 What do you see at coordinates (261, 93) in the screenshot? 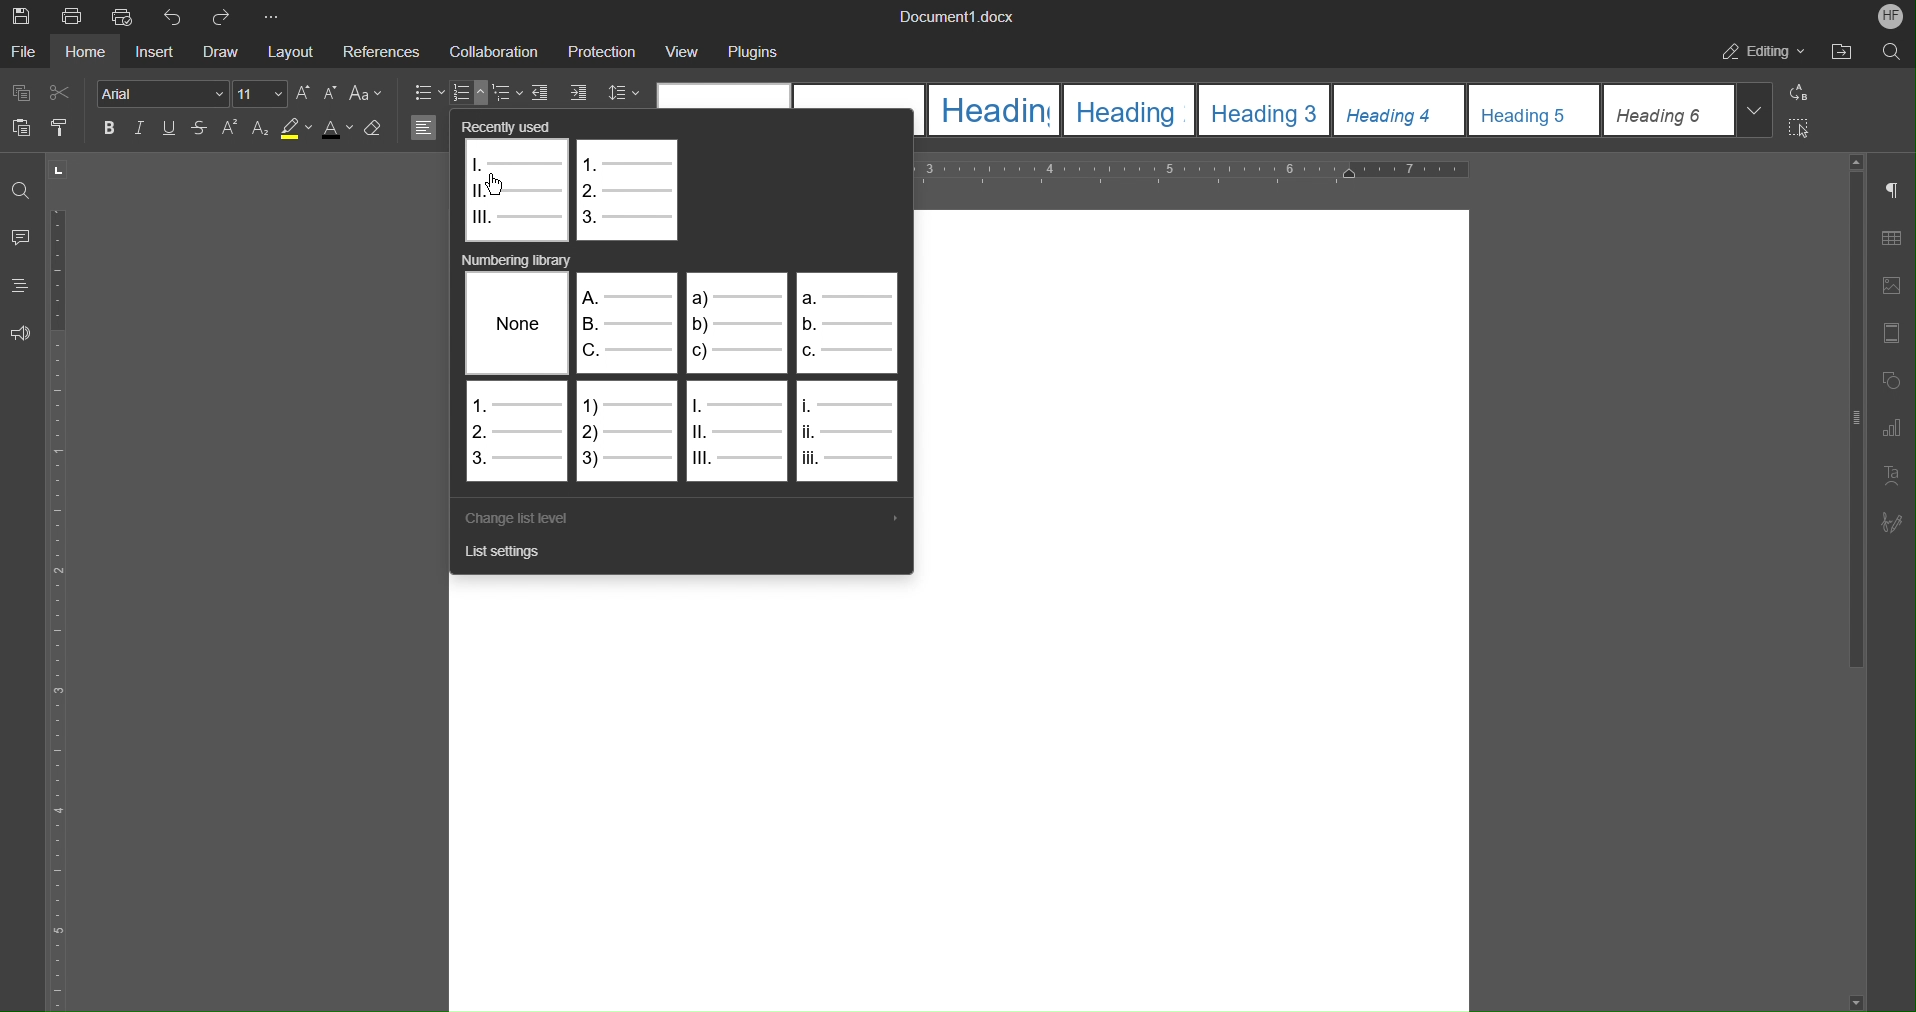
I see `Font size` at bounding box center [261, 93].